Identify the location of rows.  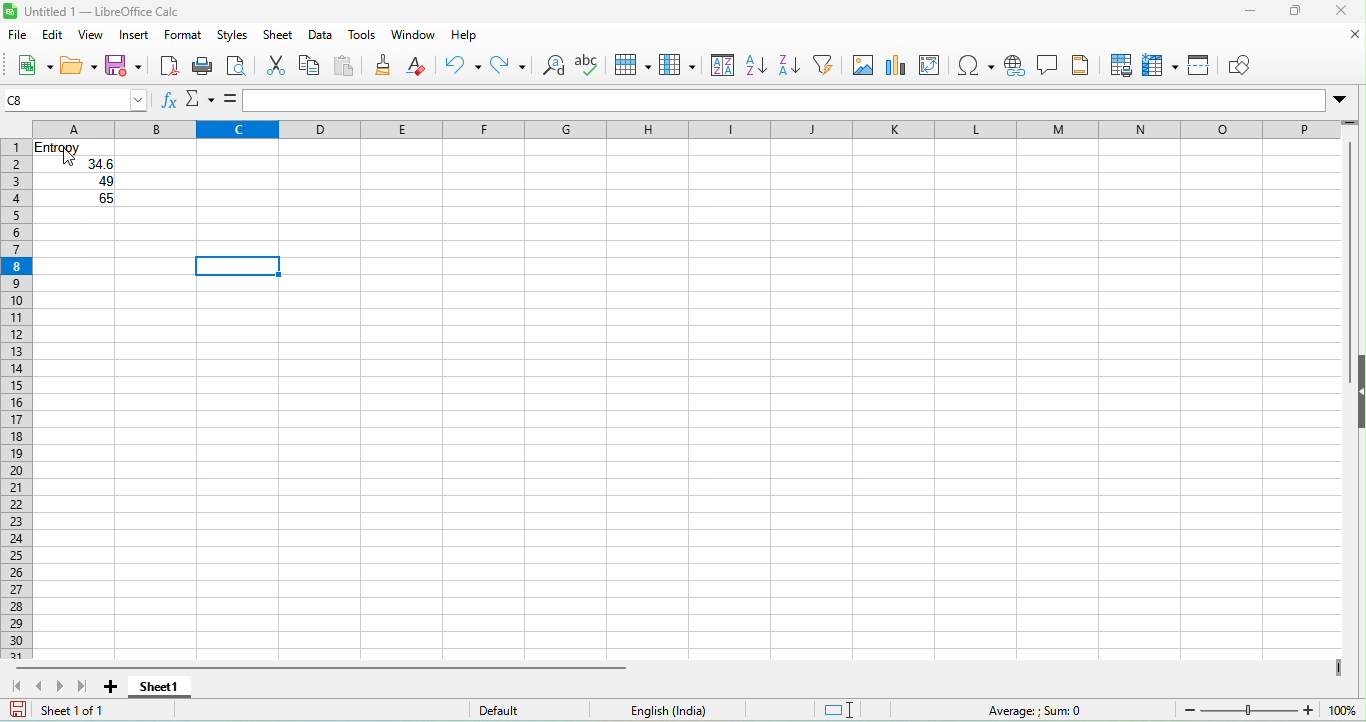
(15, 390).